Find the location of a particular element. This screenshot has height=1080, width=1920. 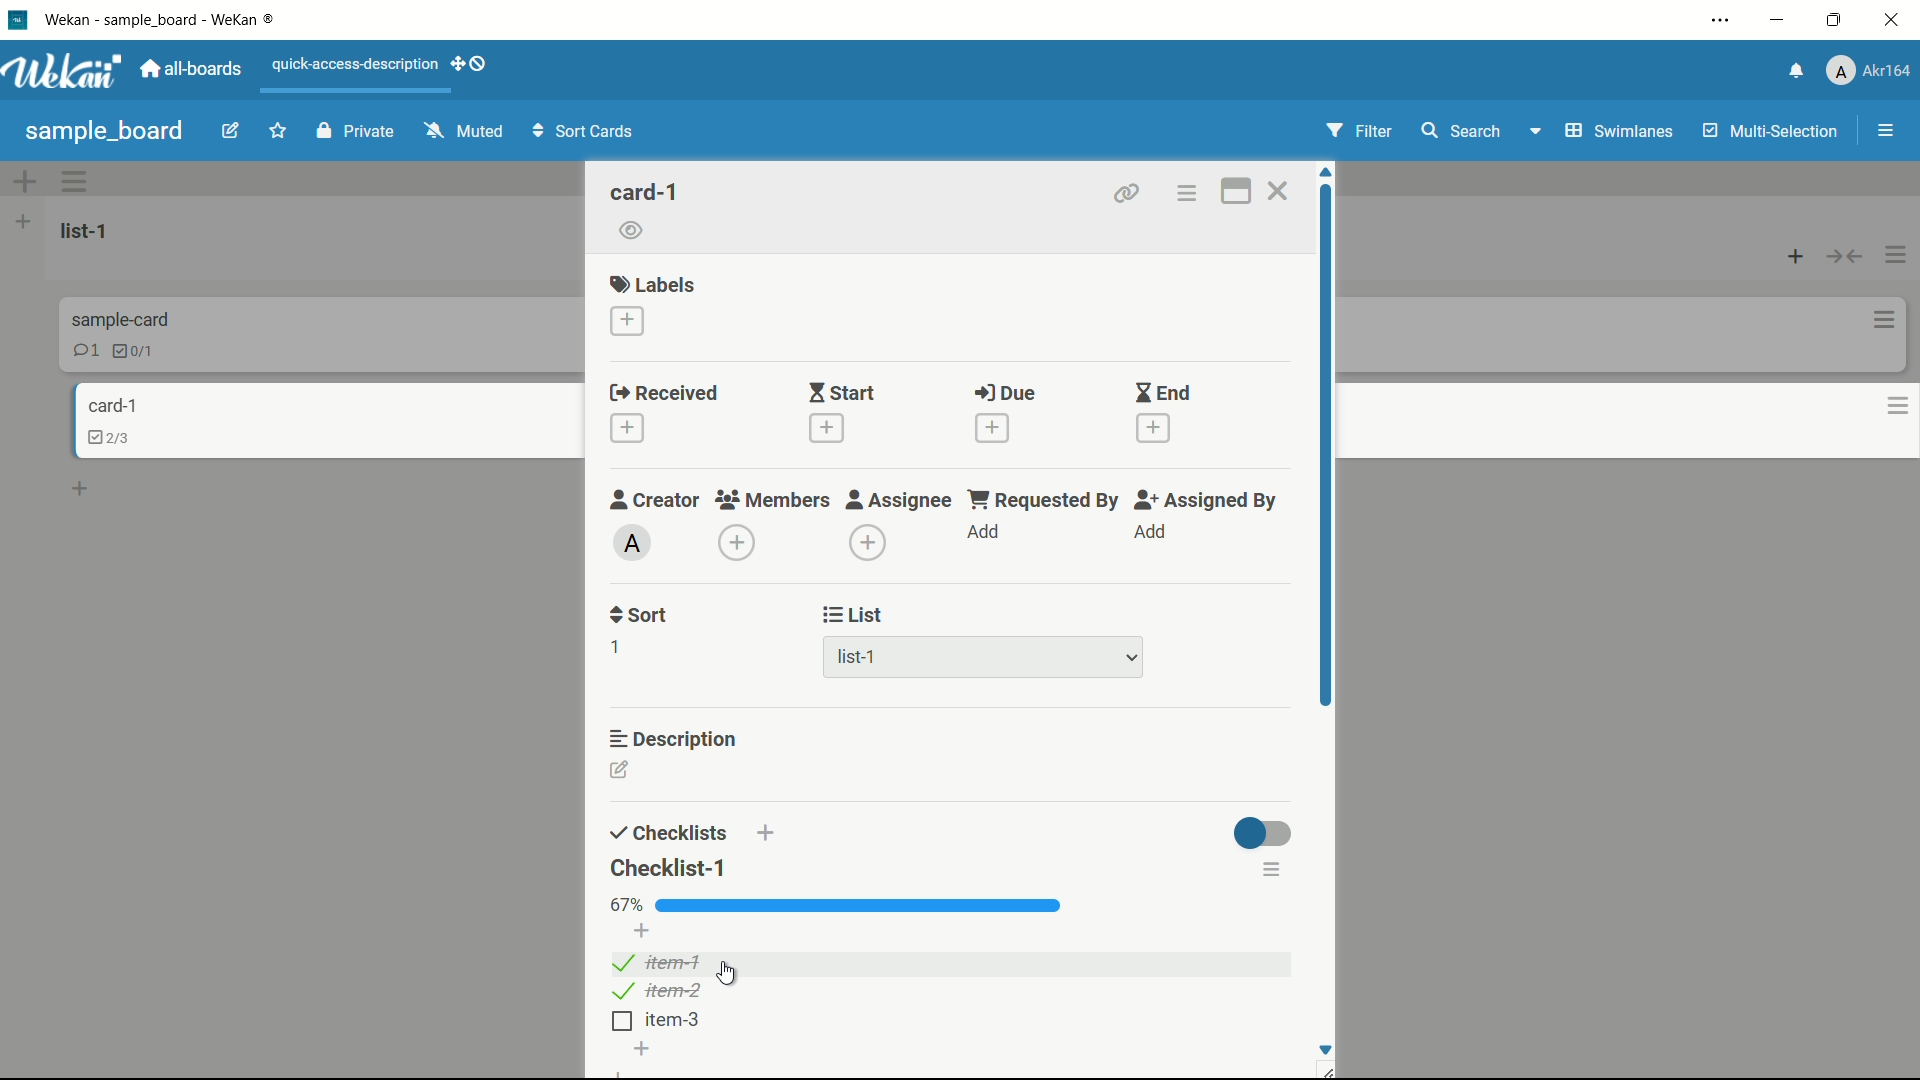

add date is located at coordinates (627, 429).